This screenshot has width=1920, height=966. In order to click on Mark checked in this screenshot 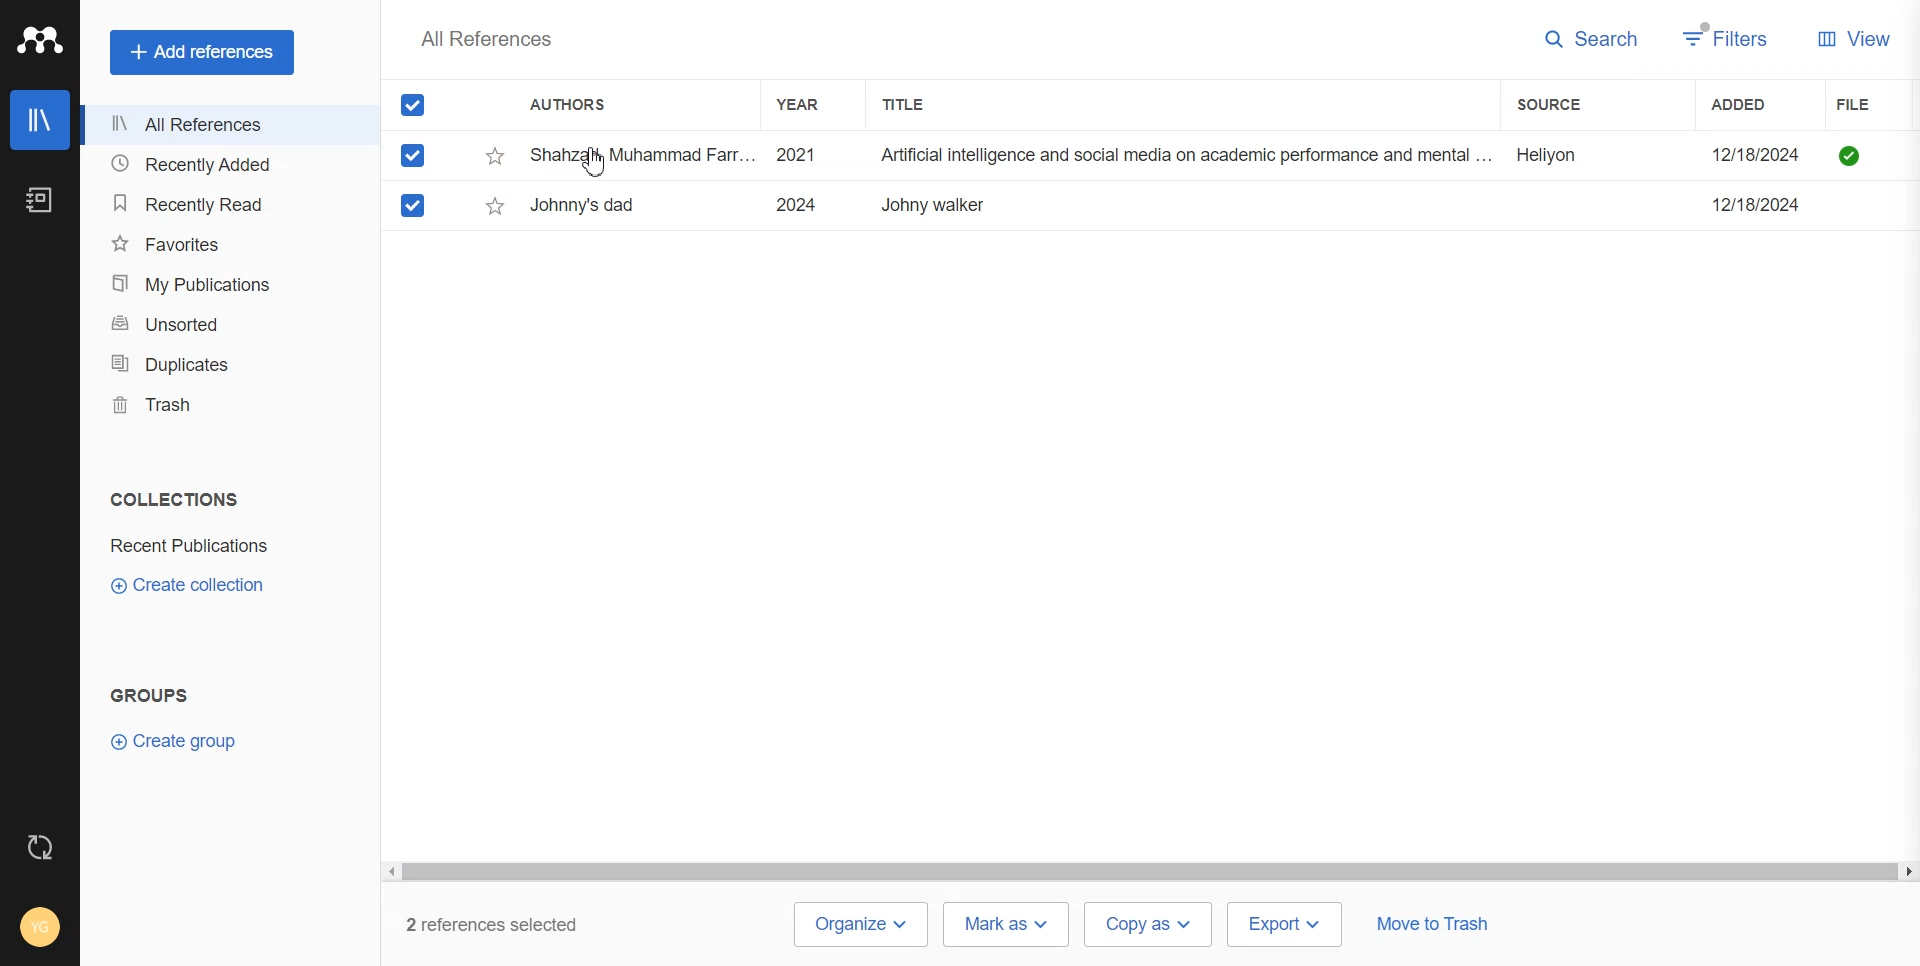, I will do `click(415, 205)`.